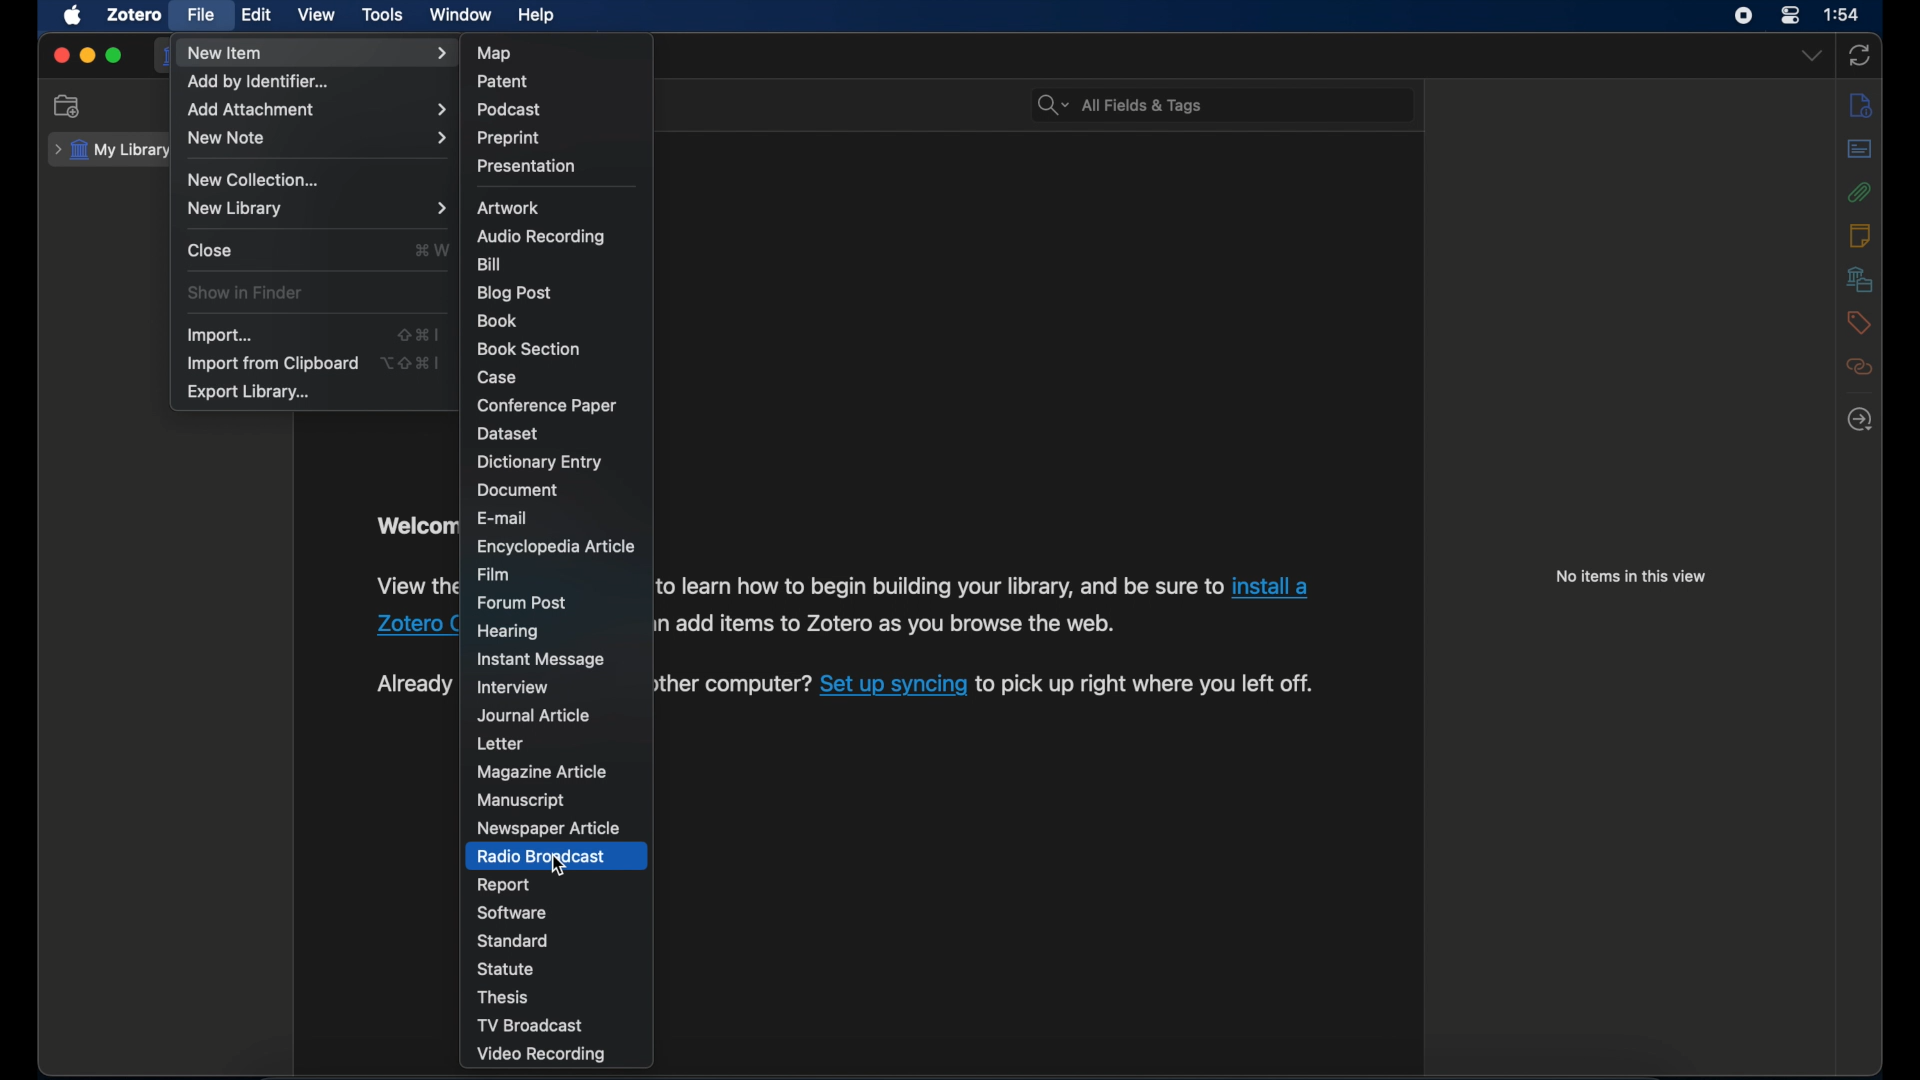 This screenshot has width=1920, height=1080. What do you see at coordinates (257, 15) in the screenshot?
I see `edit` at bounding box center [257, 15].